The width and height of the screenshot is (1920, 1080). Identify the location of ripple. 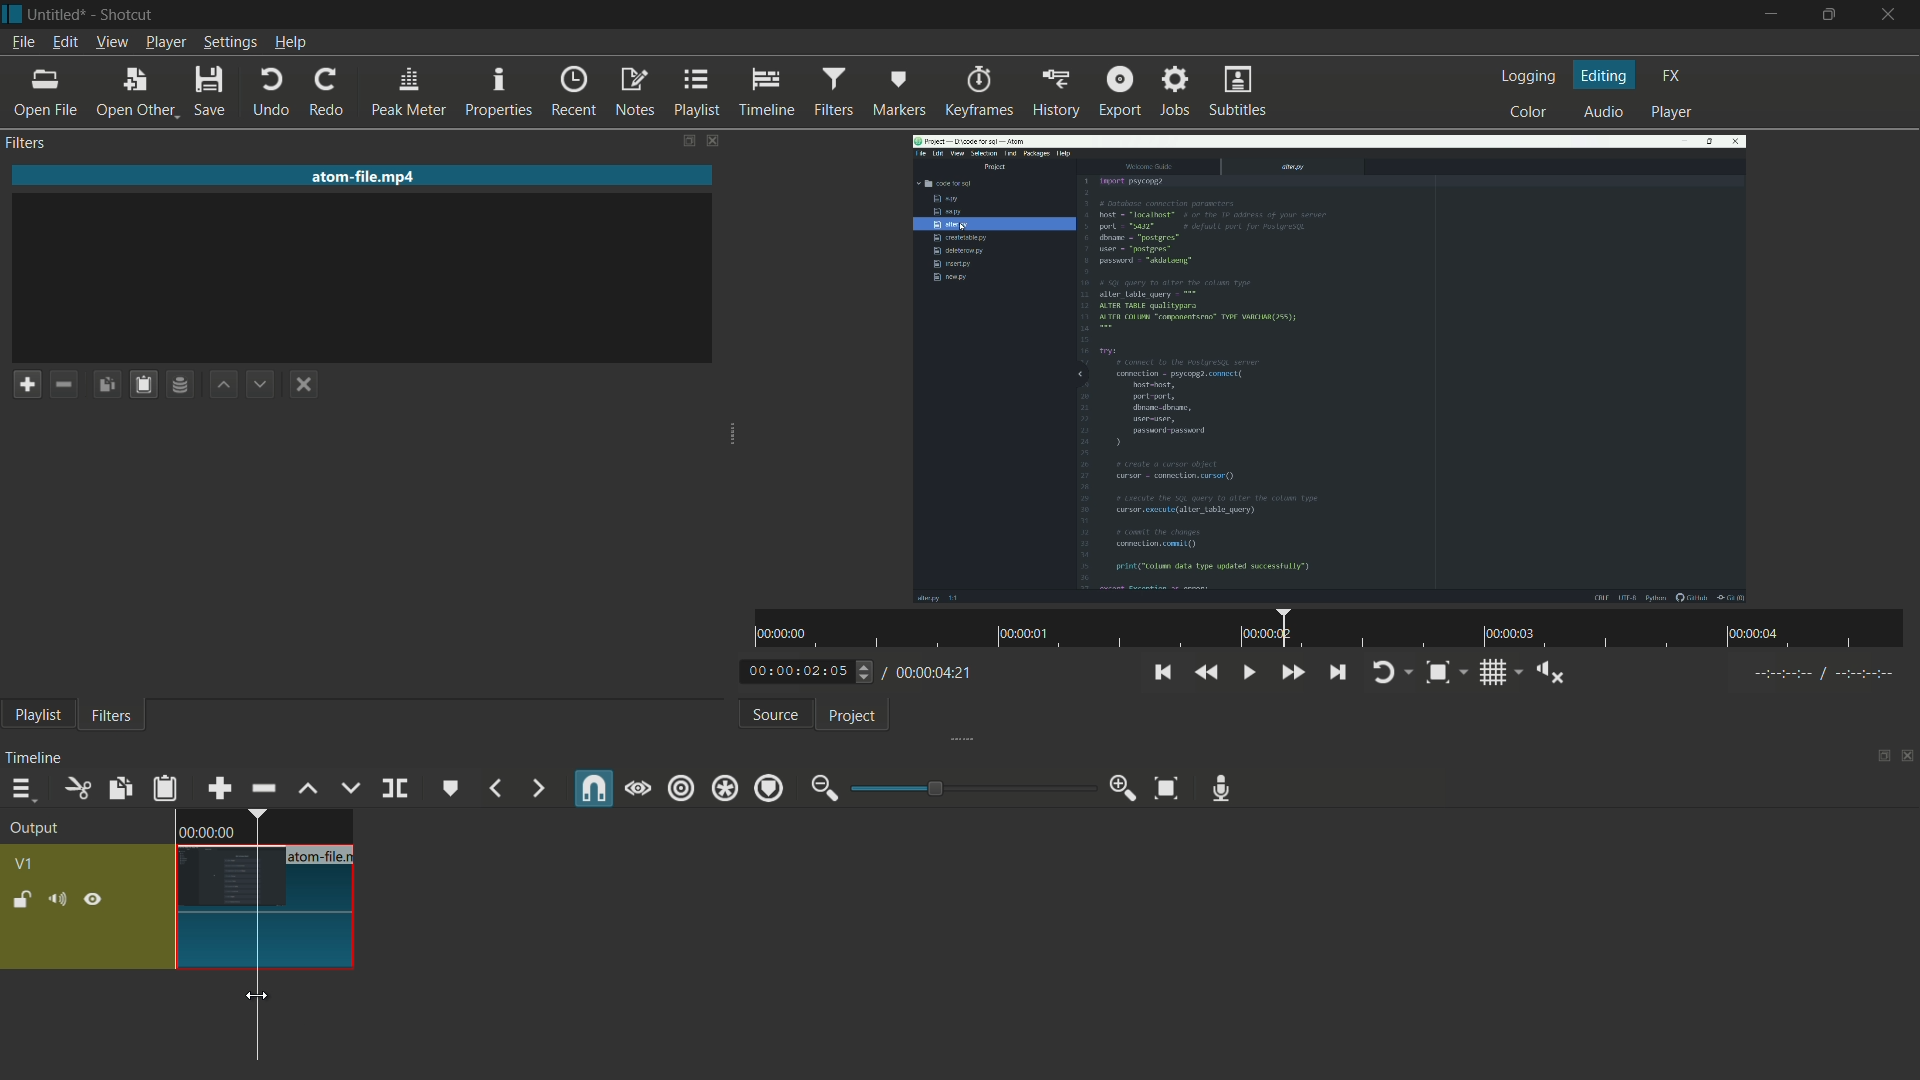
(679, 789).